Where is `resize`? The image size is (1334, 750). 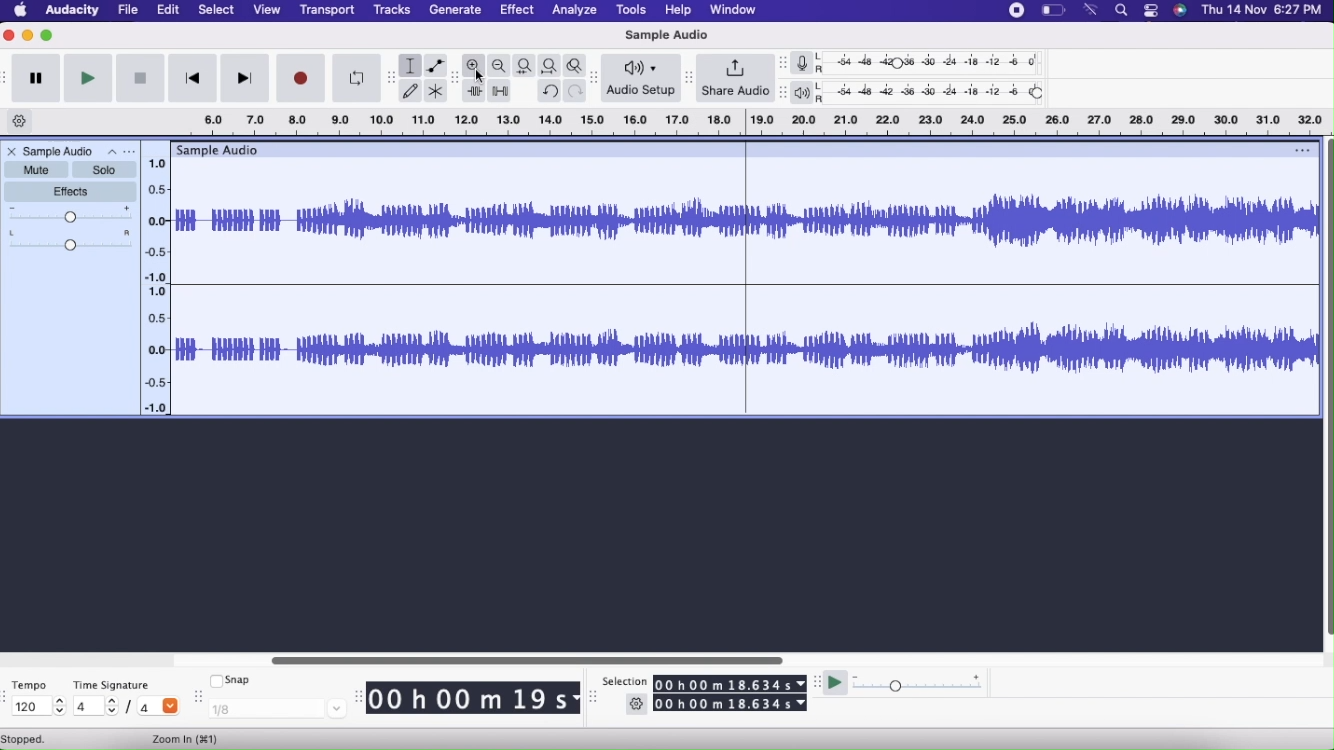 resize is located at coordinates (782, 64).